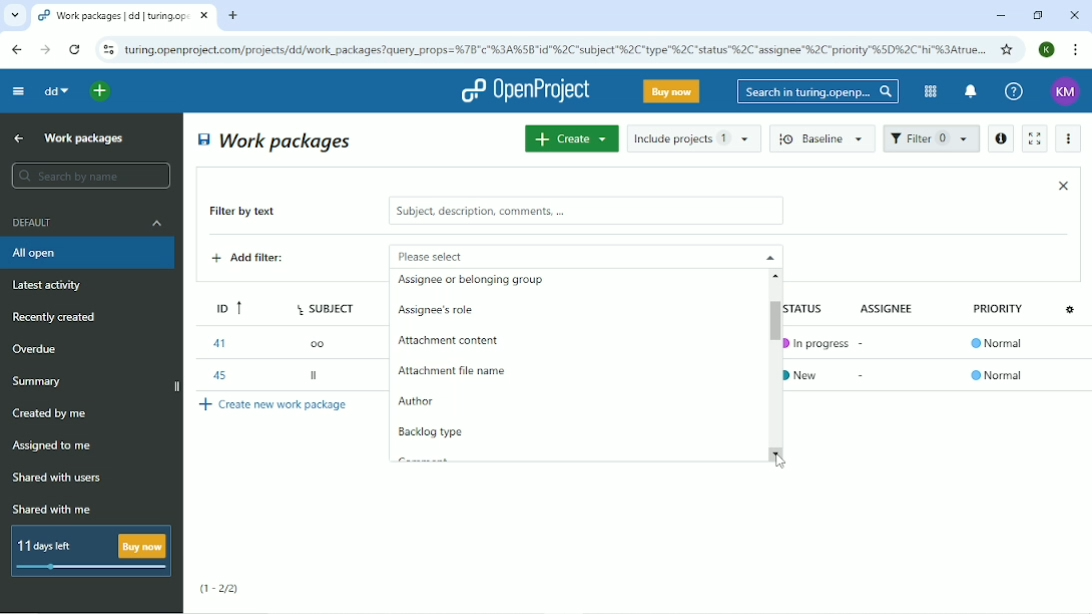 The width and height of the screenshot is (1092, 614). I want to click on Configure view, so click(1072, 308).